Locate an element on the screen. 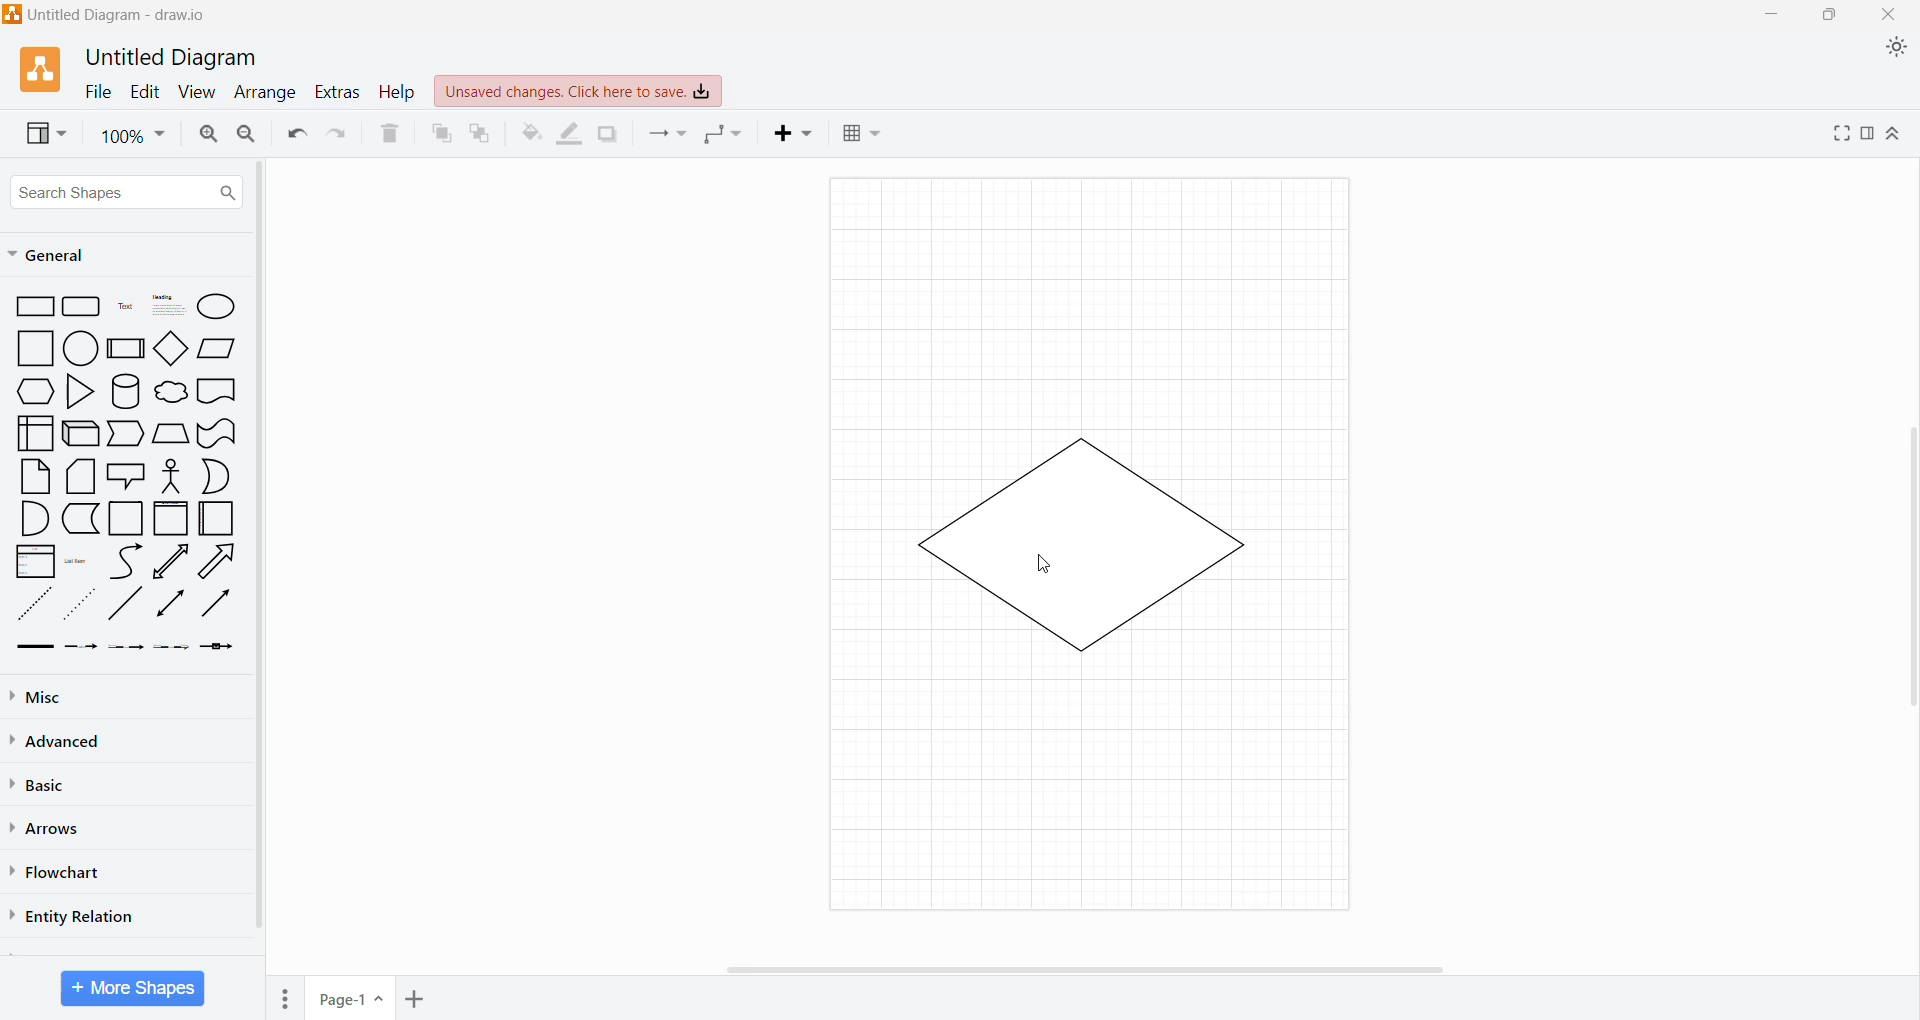 This screenshot has height=1020, width=1920. Vertical Scroll Bar is located at coordinates (259, 551).